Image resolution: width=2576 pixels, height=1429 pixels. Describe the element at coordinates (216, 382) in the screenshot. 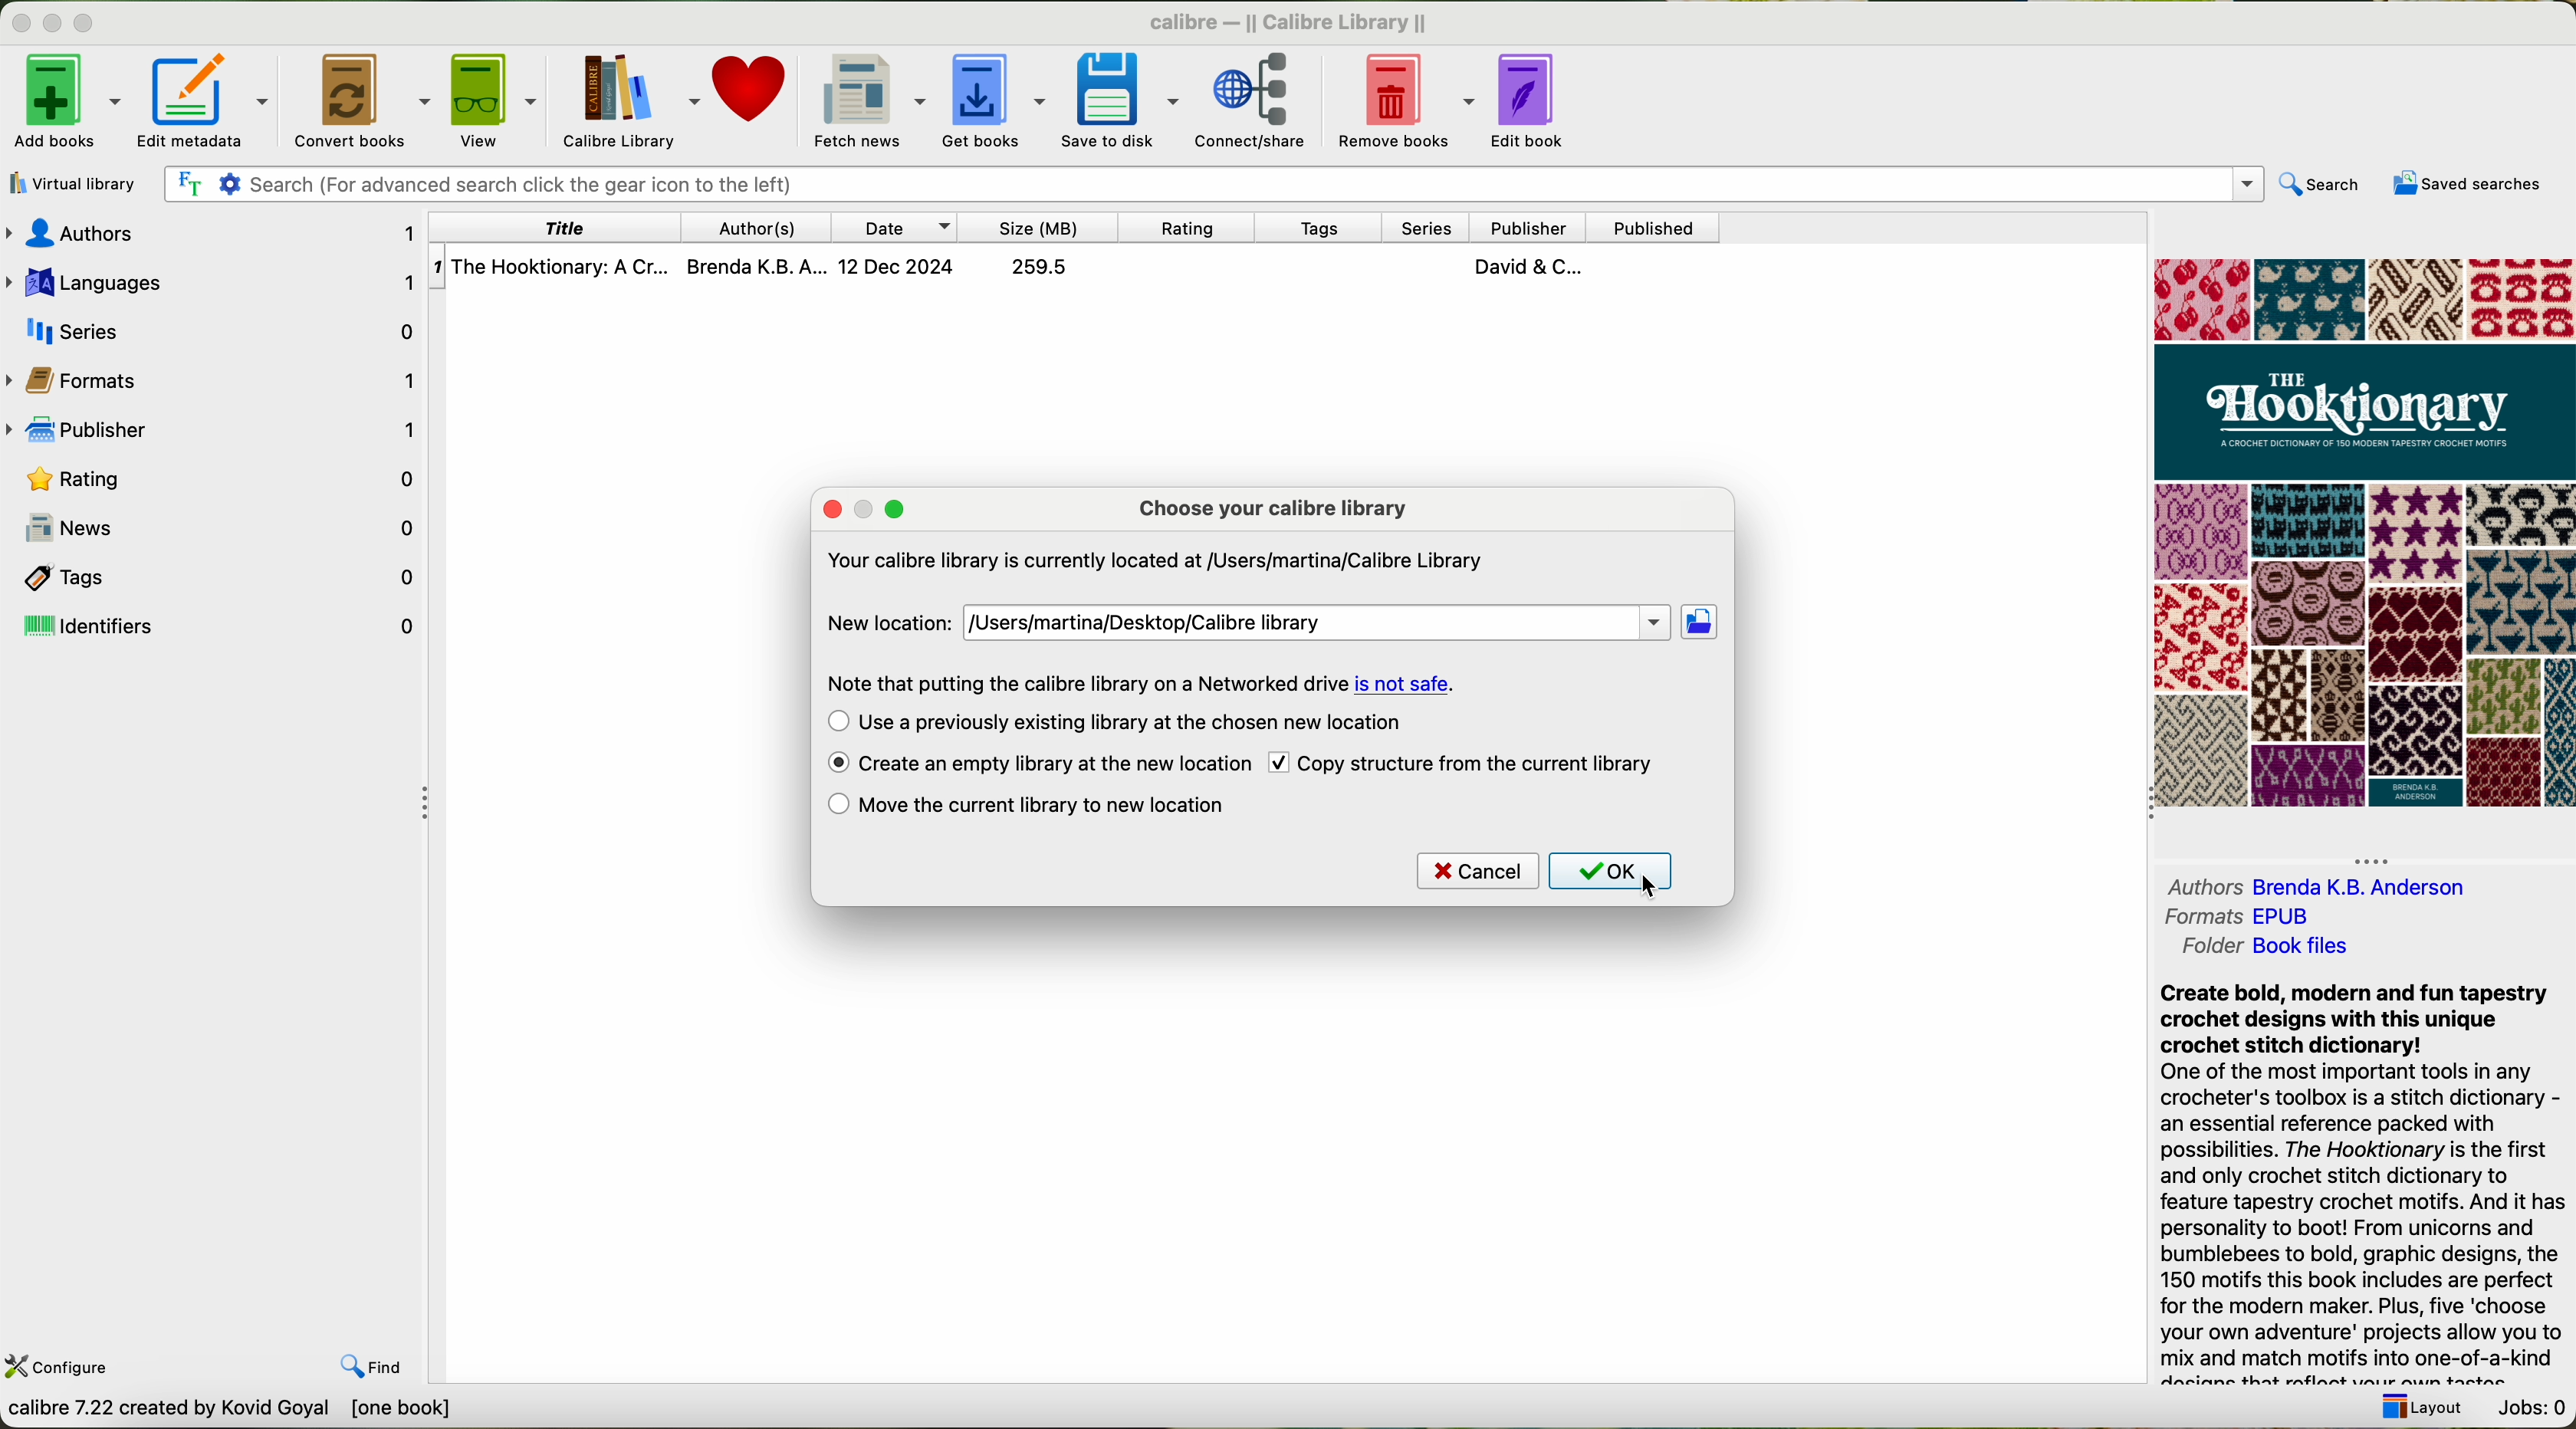

I see `formats` at that location.